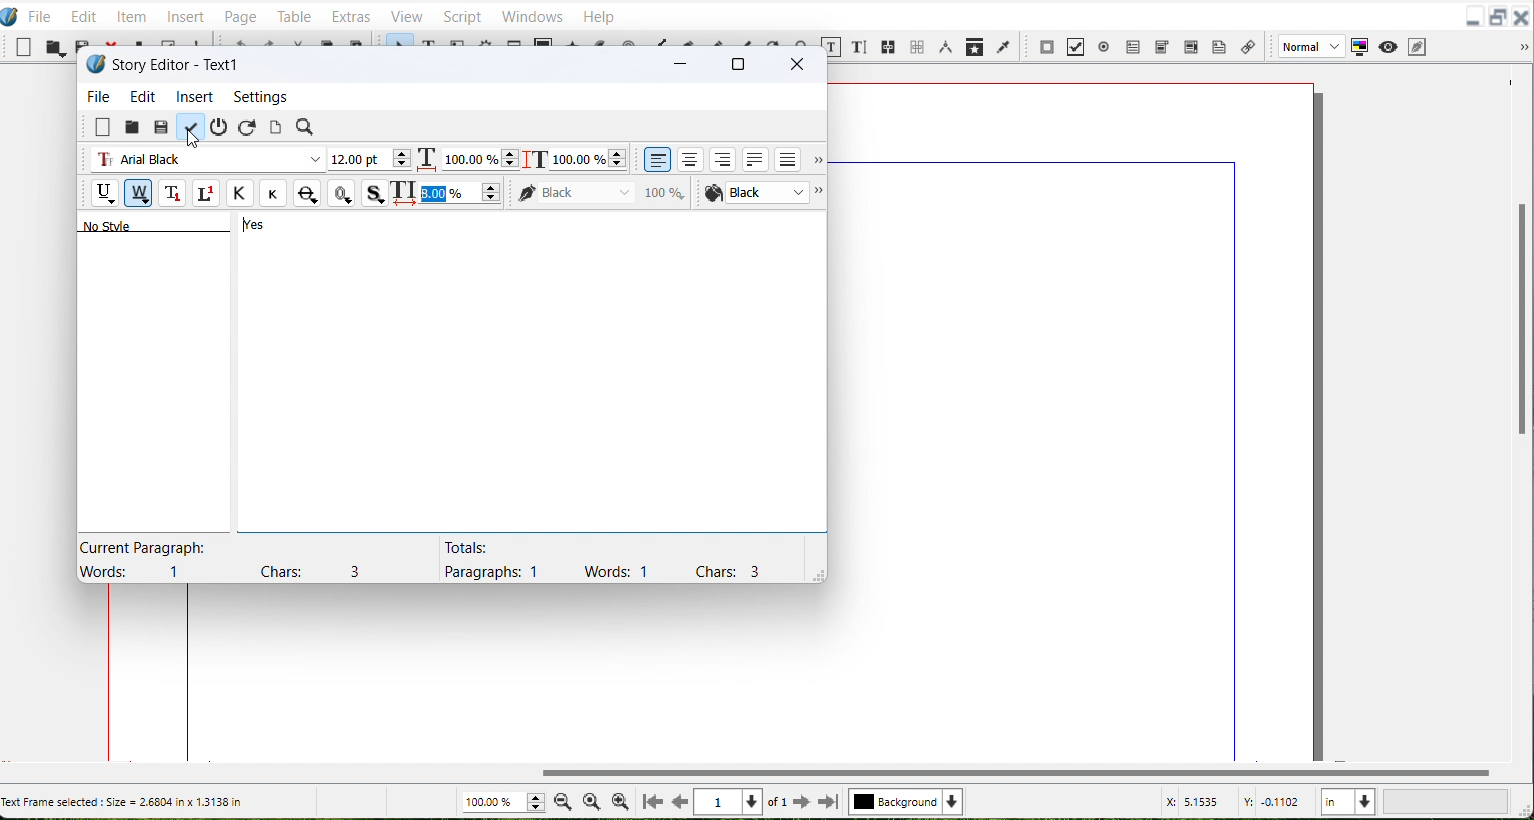 The image size is (1534, 820). Describe the element at coordinates (917, 46) in the screenshot. I see `Unlink text frame` at that location.